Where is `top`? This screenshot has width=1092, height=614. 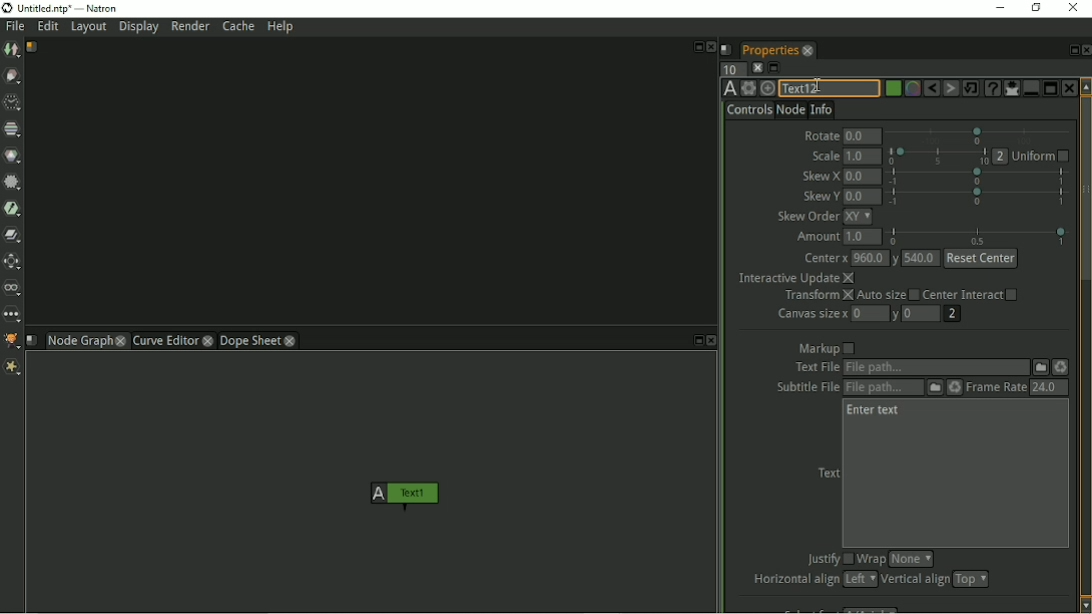 top is located at coordinates (971, 579).